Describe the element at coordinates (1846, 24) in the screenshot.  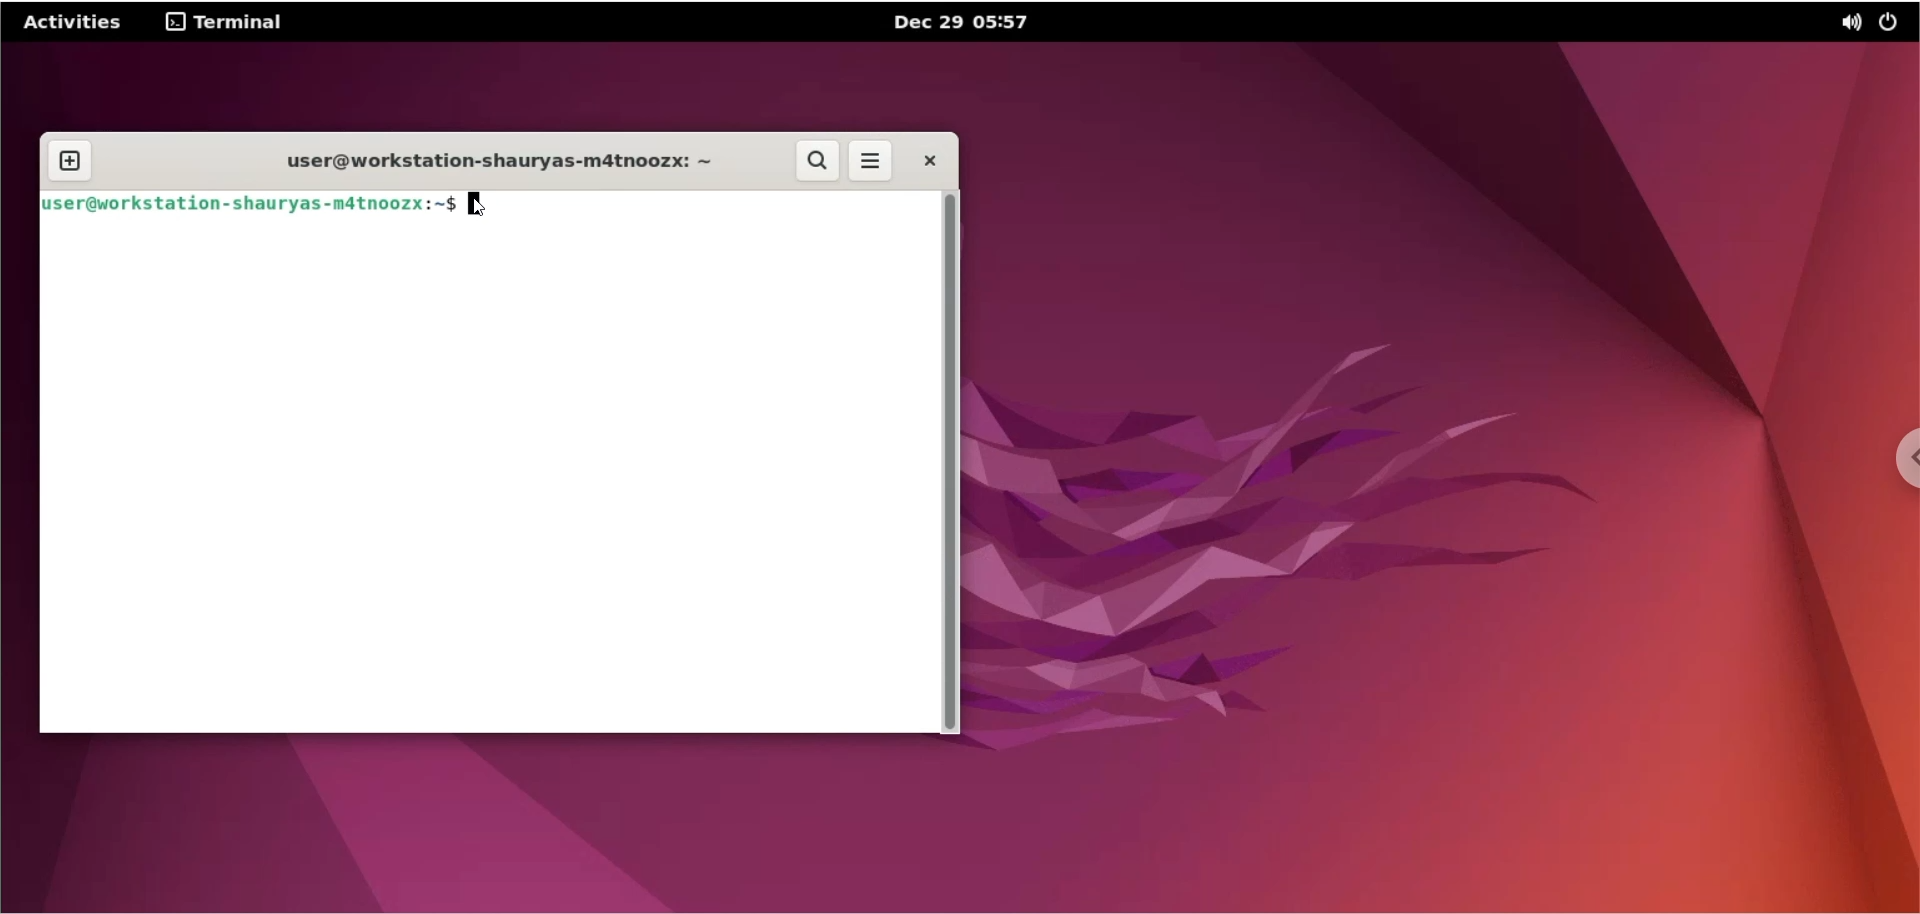
I see `sound option` at that location.